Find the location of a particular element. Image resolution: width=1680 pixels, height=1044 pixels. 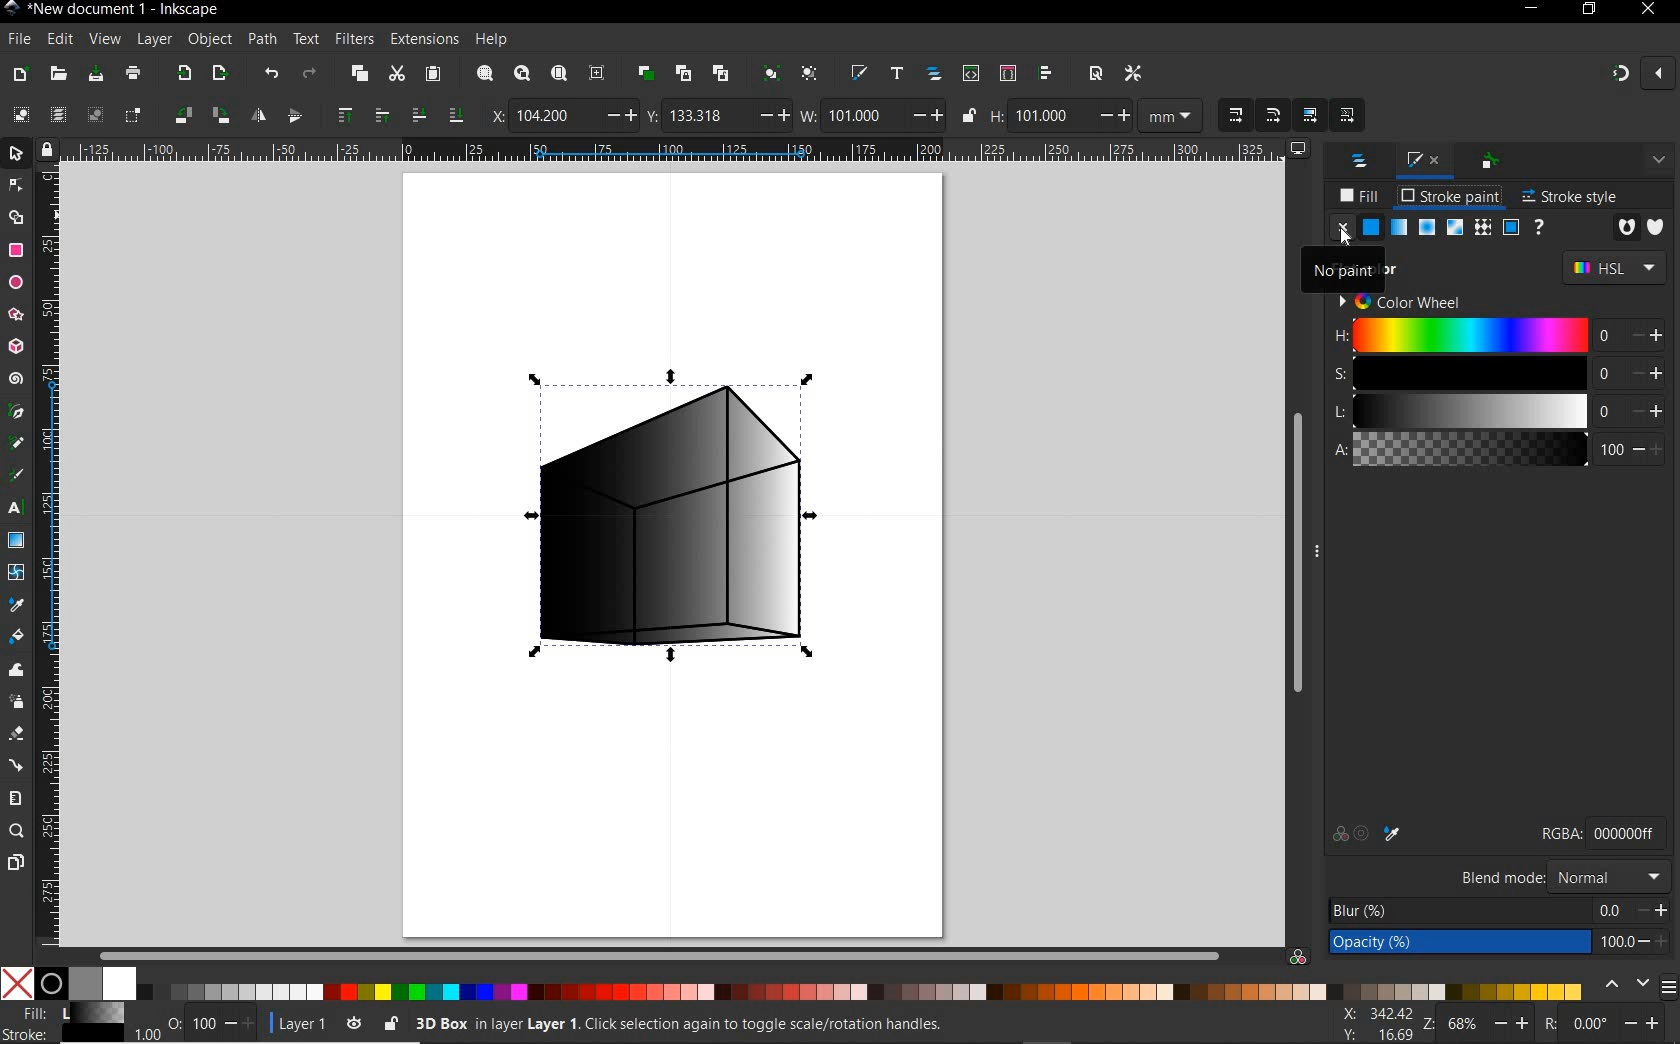

SHAPE BUILDER TOOL is located at coordinates (16, 217).